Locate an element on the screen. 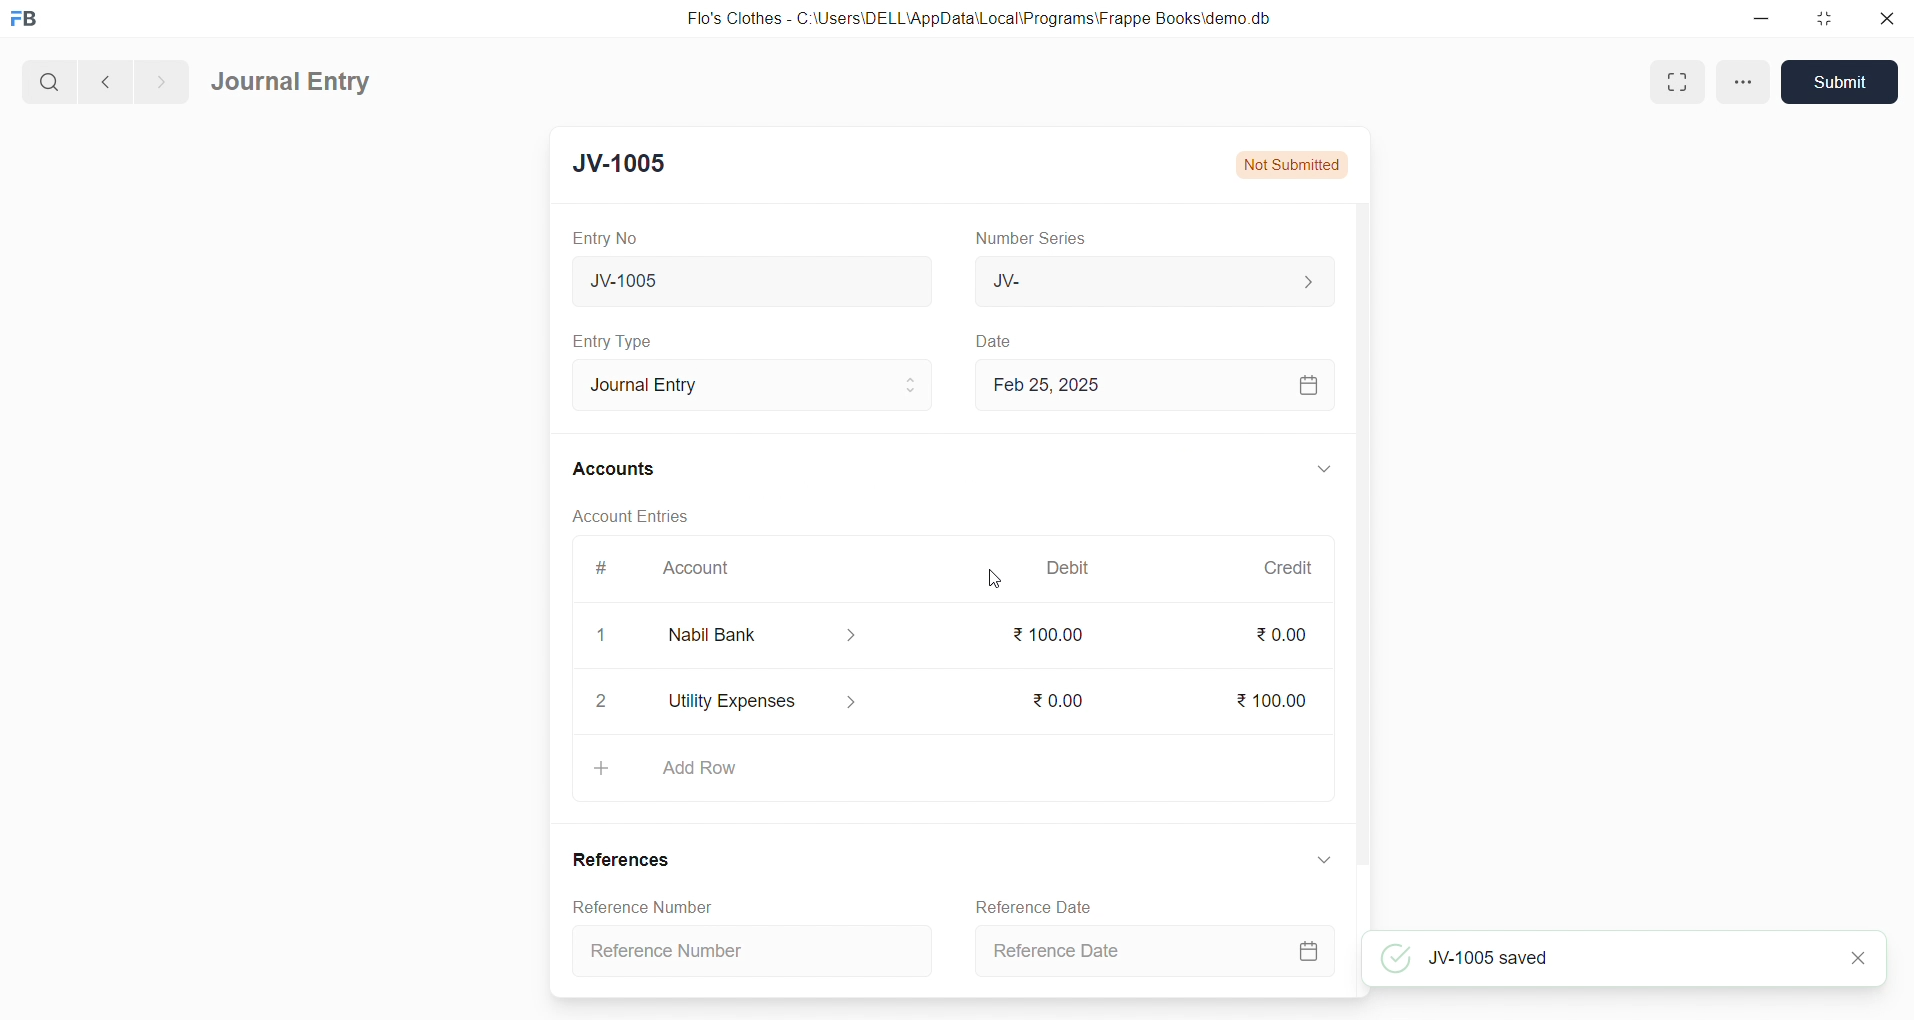  ₹ 0.00 is located at coordinates (1053, 697).